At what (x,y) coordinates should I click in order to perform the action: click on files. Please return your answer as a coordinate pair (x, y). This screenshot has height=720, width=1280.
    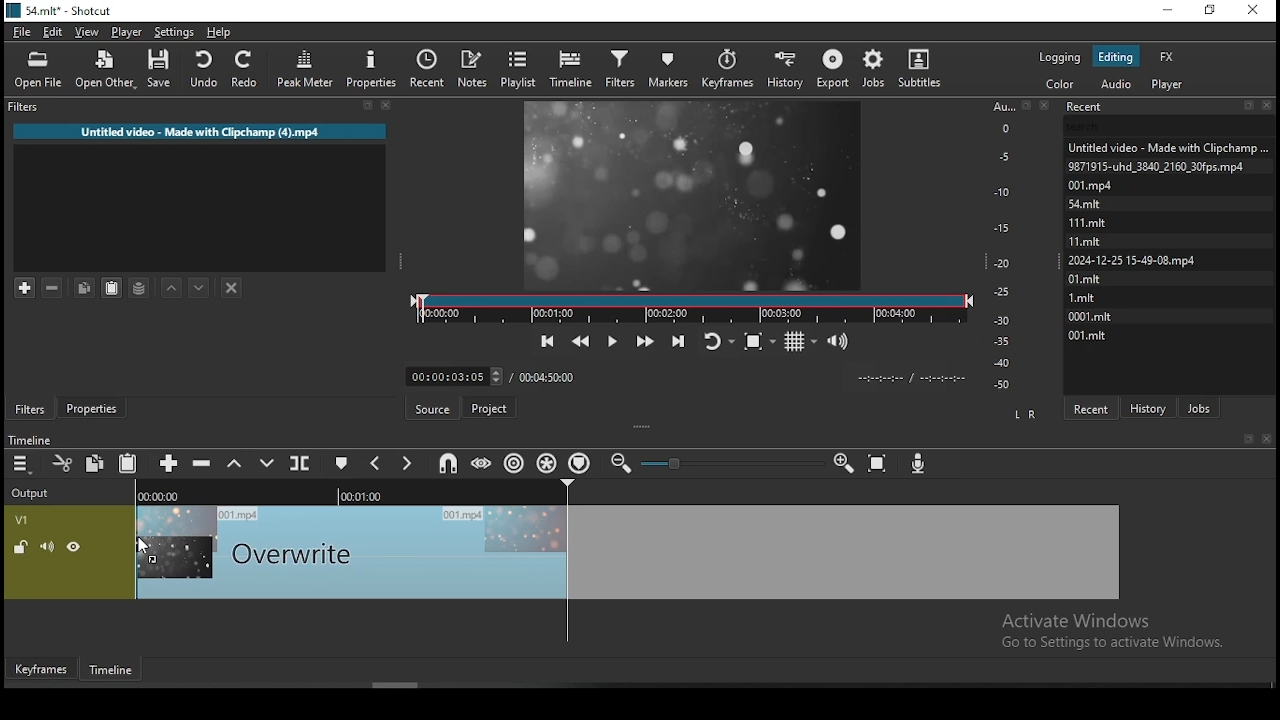
    Looking at the image, I should click on (1085, 280).